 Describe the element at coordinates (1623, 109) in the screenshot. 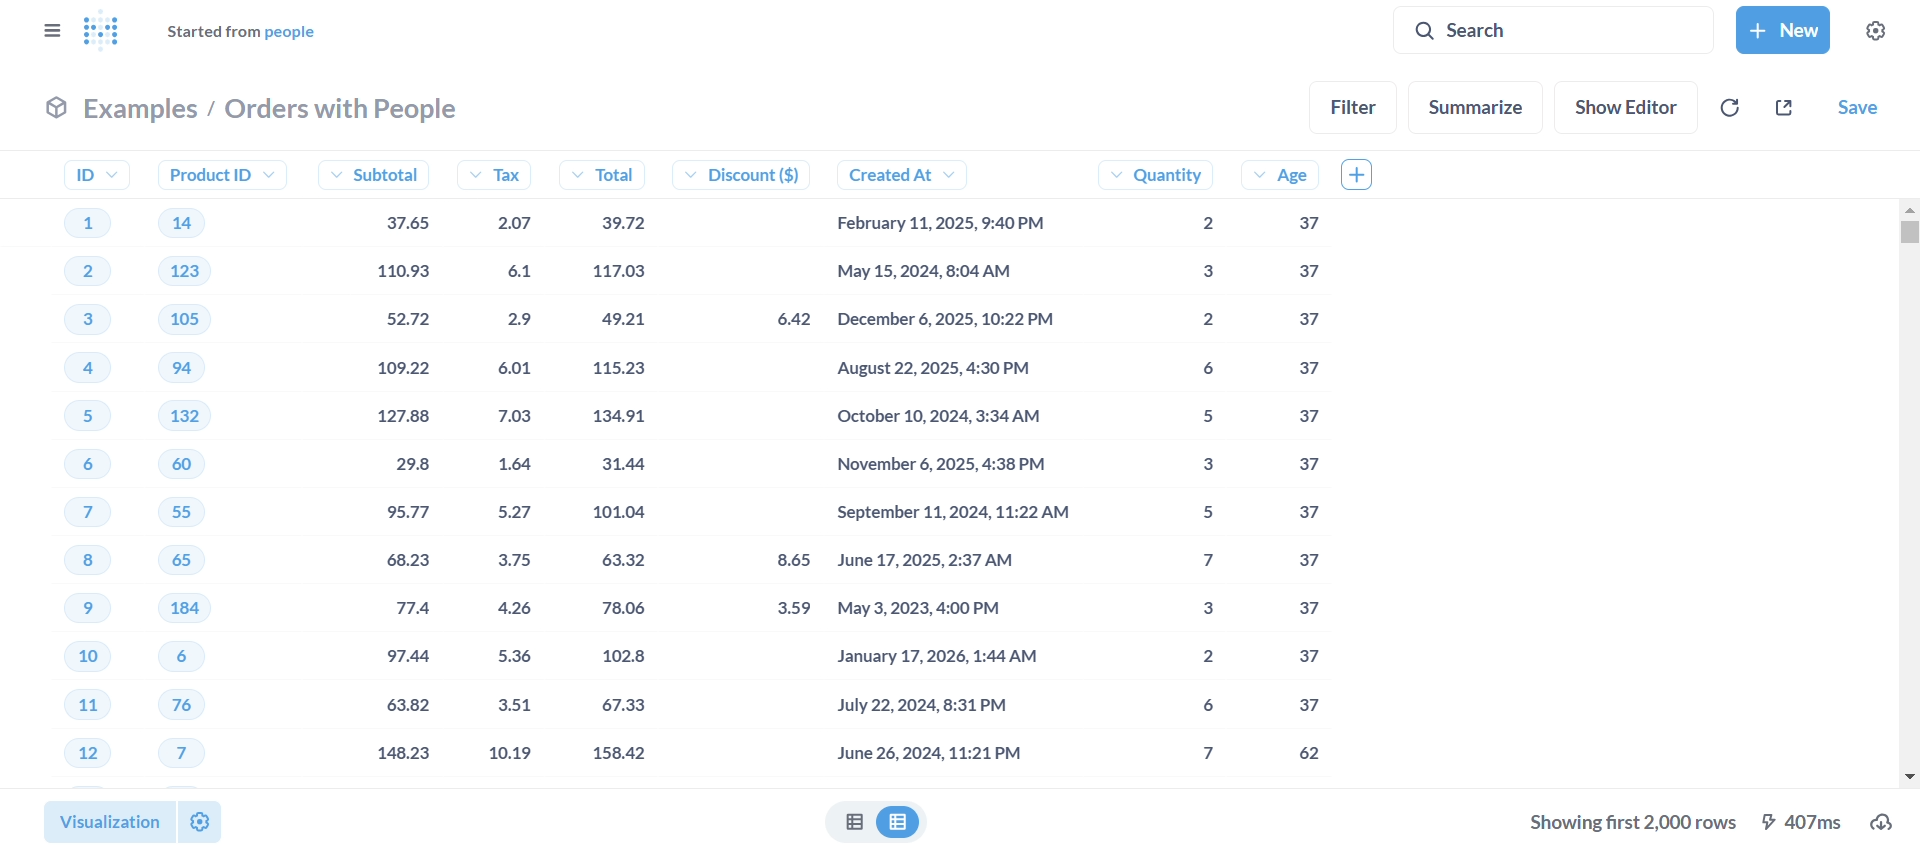

I see `show editor` at that location.